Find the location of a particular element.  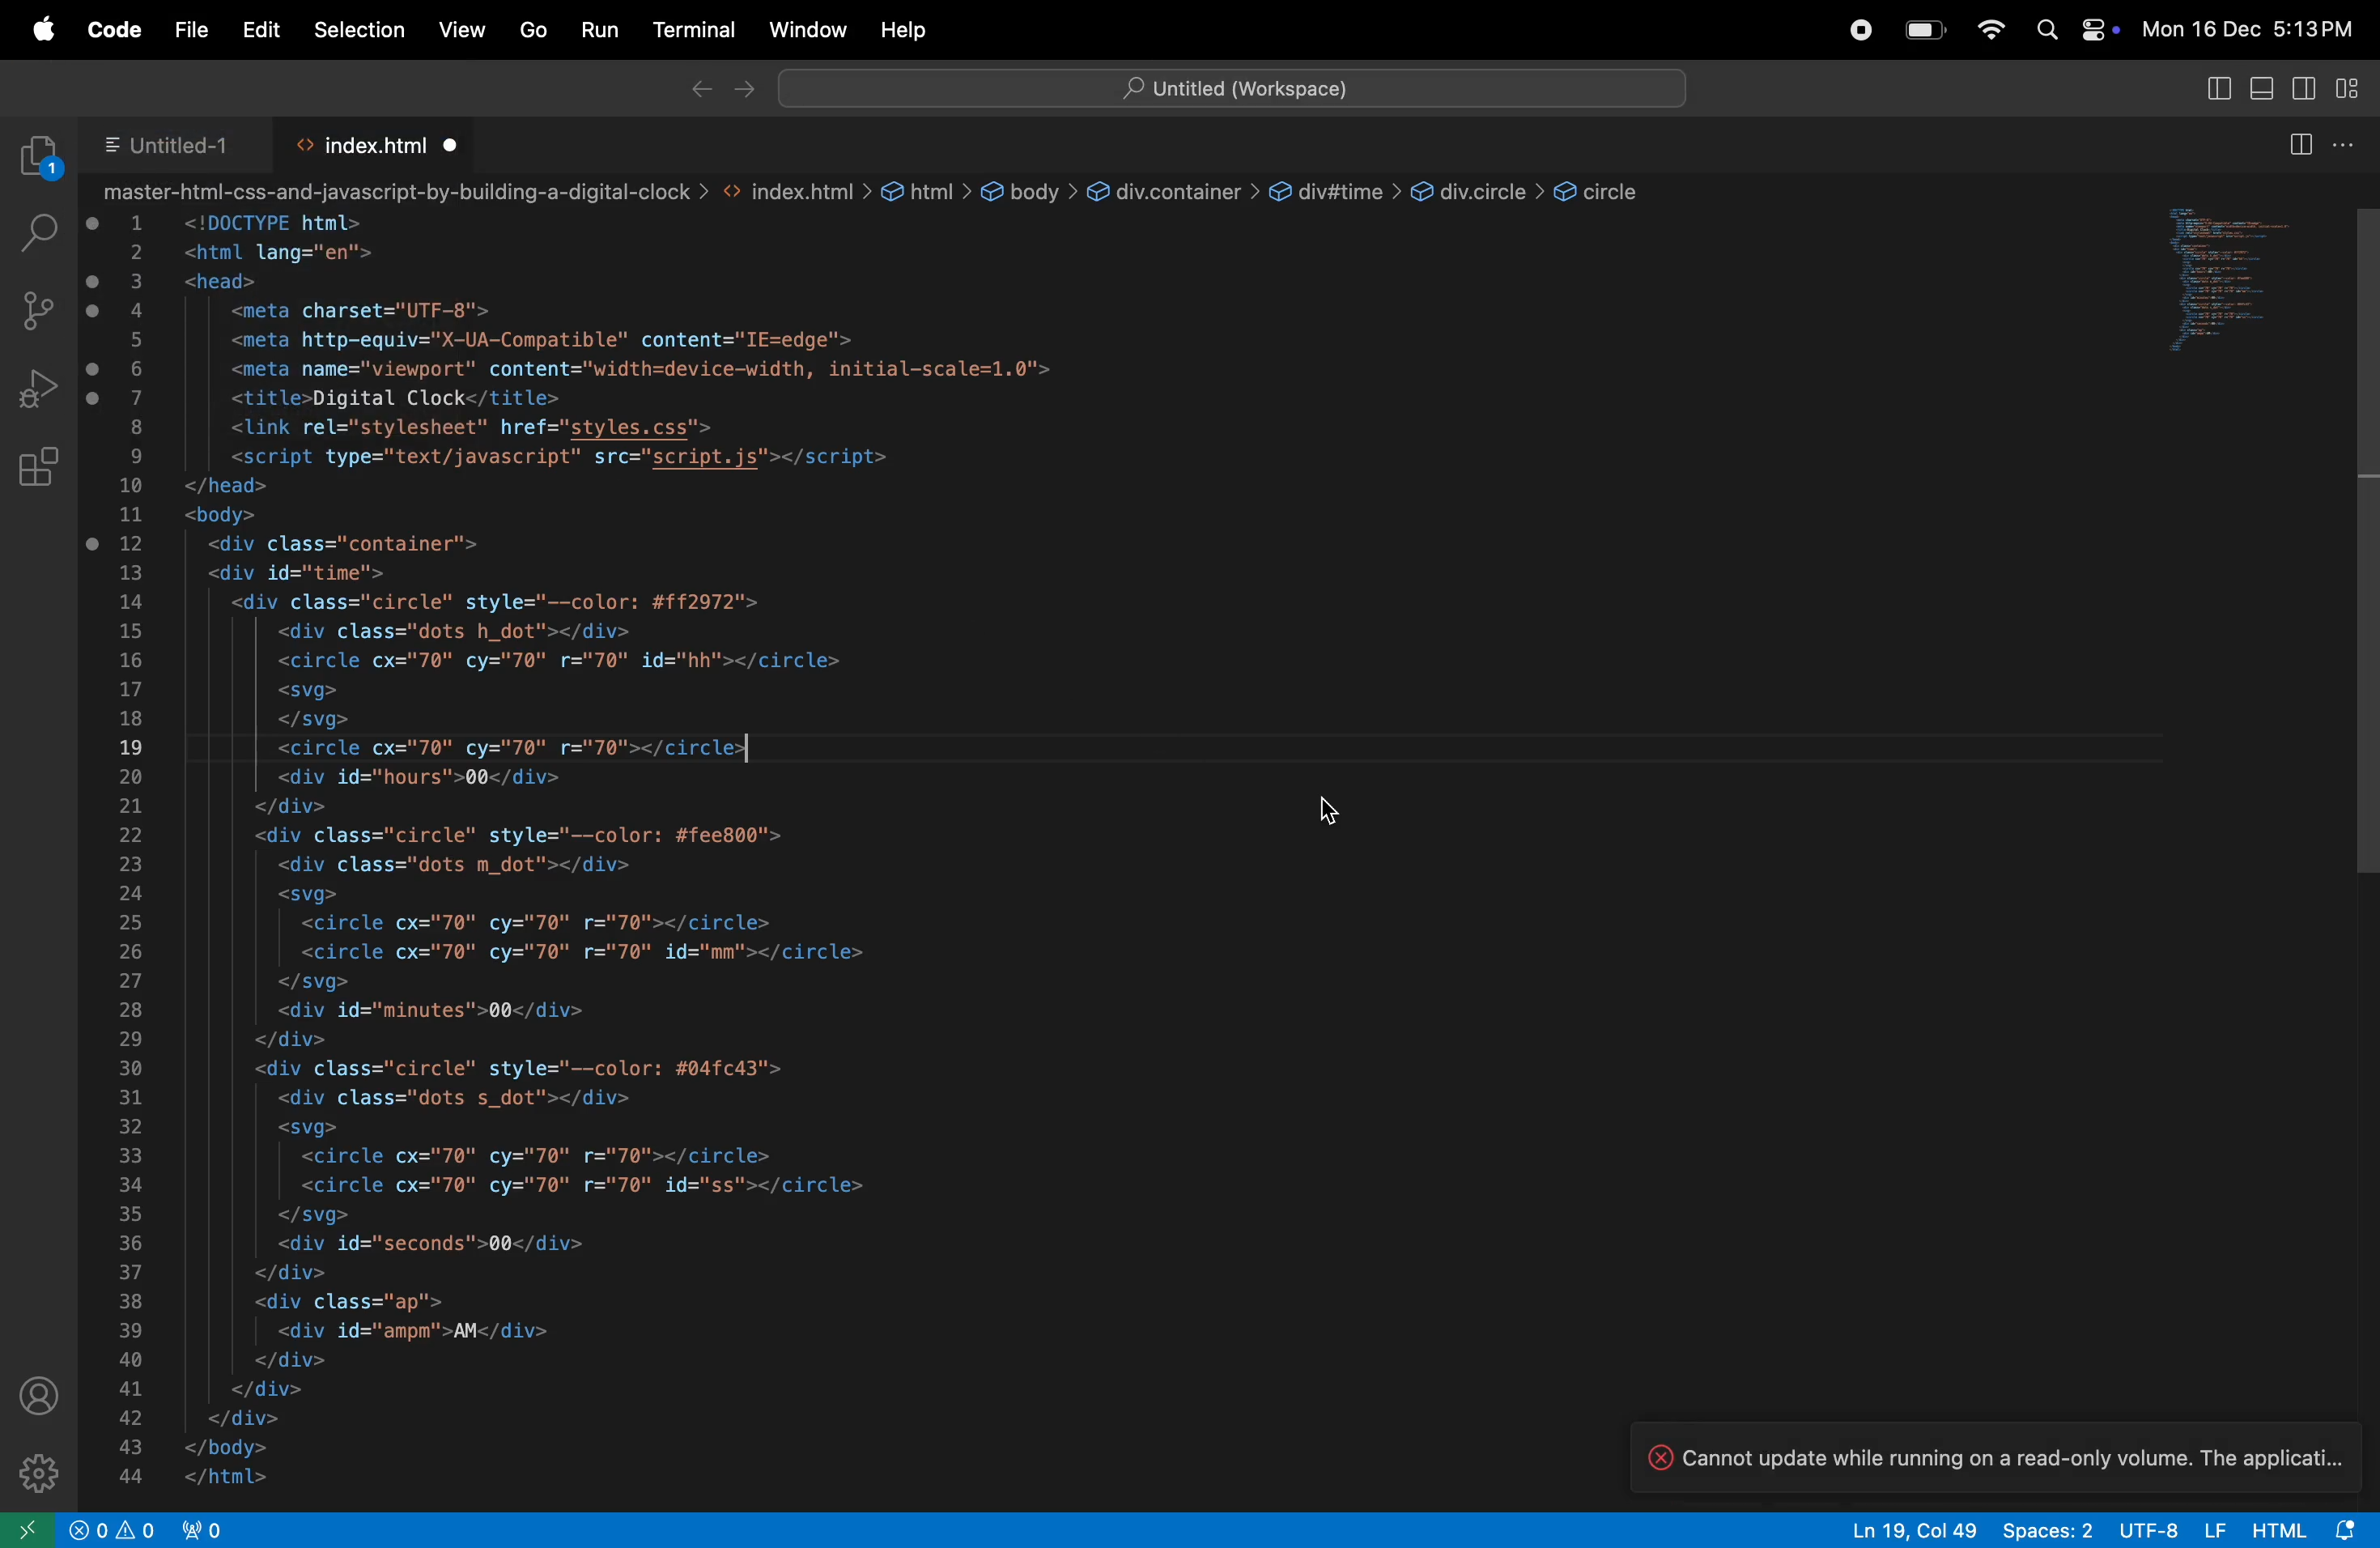

apple widgets is located at coordinates (2071, 29).